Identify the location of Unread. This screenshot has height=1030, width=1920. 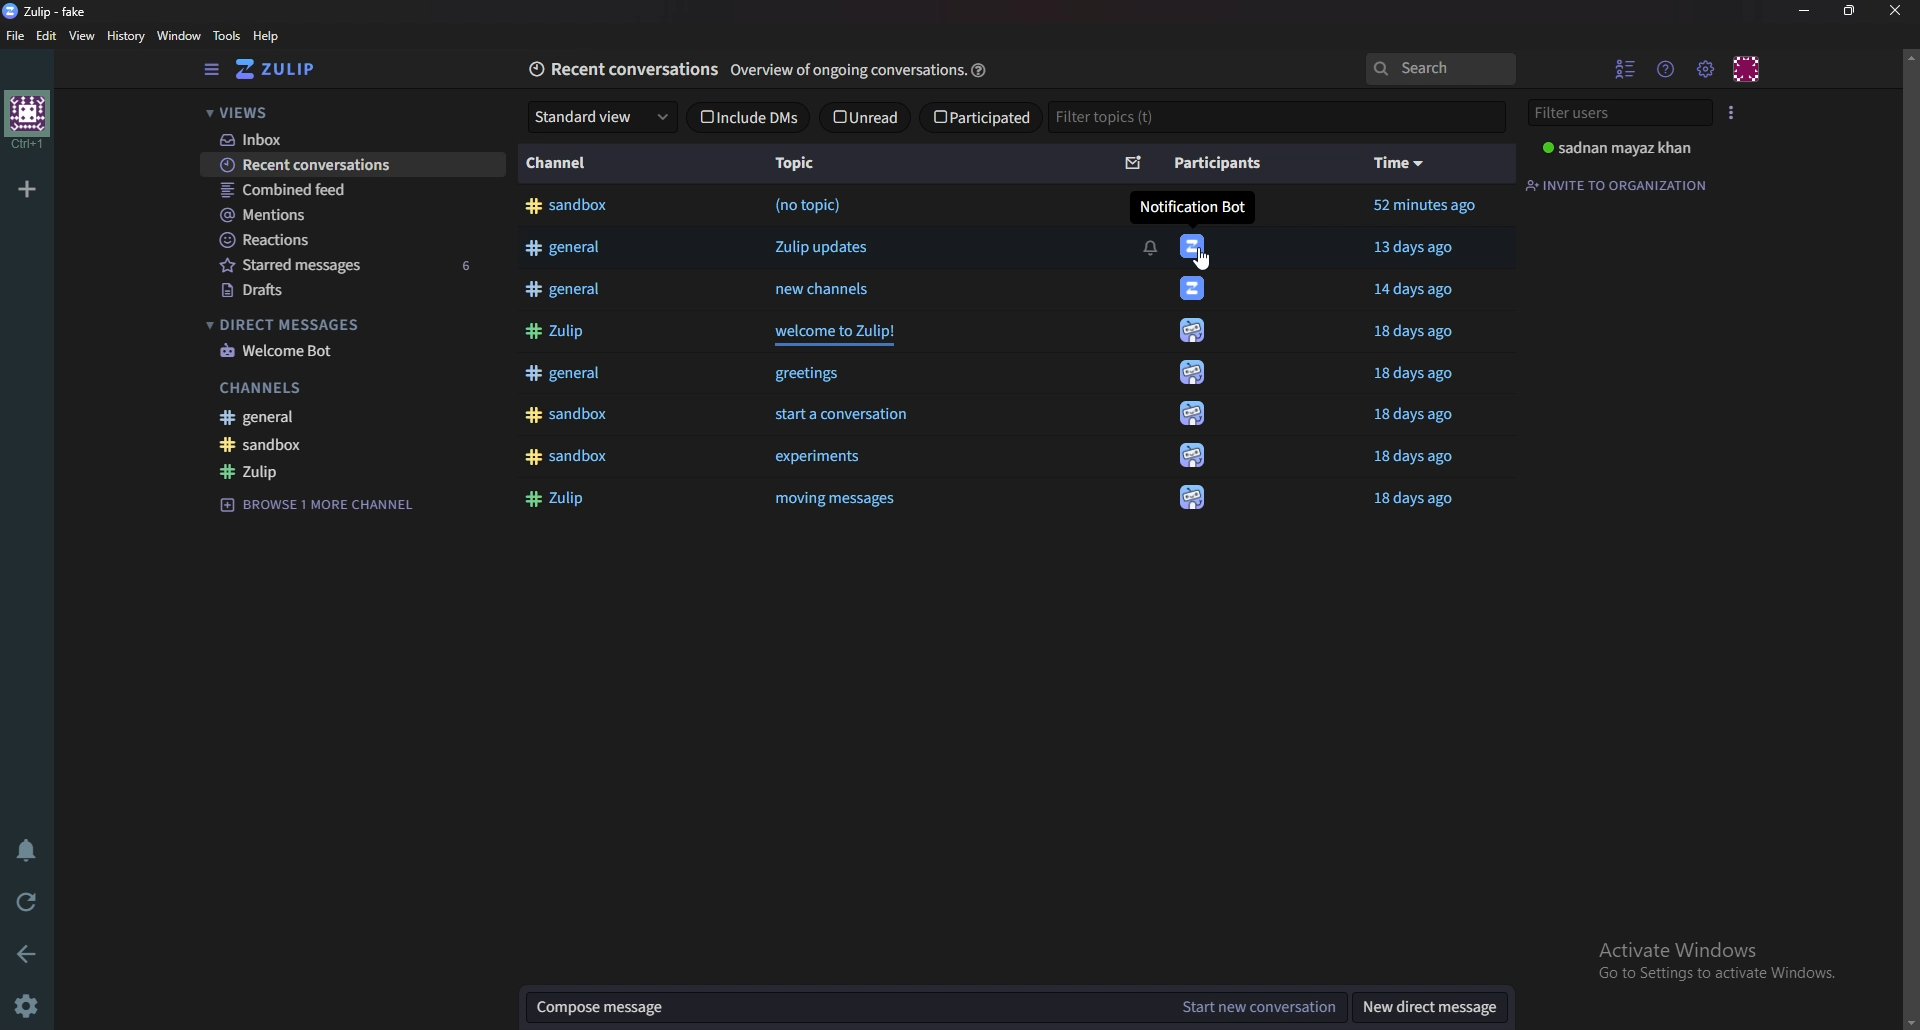
(863, 117).